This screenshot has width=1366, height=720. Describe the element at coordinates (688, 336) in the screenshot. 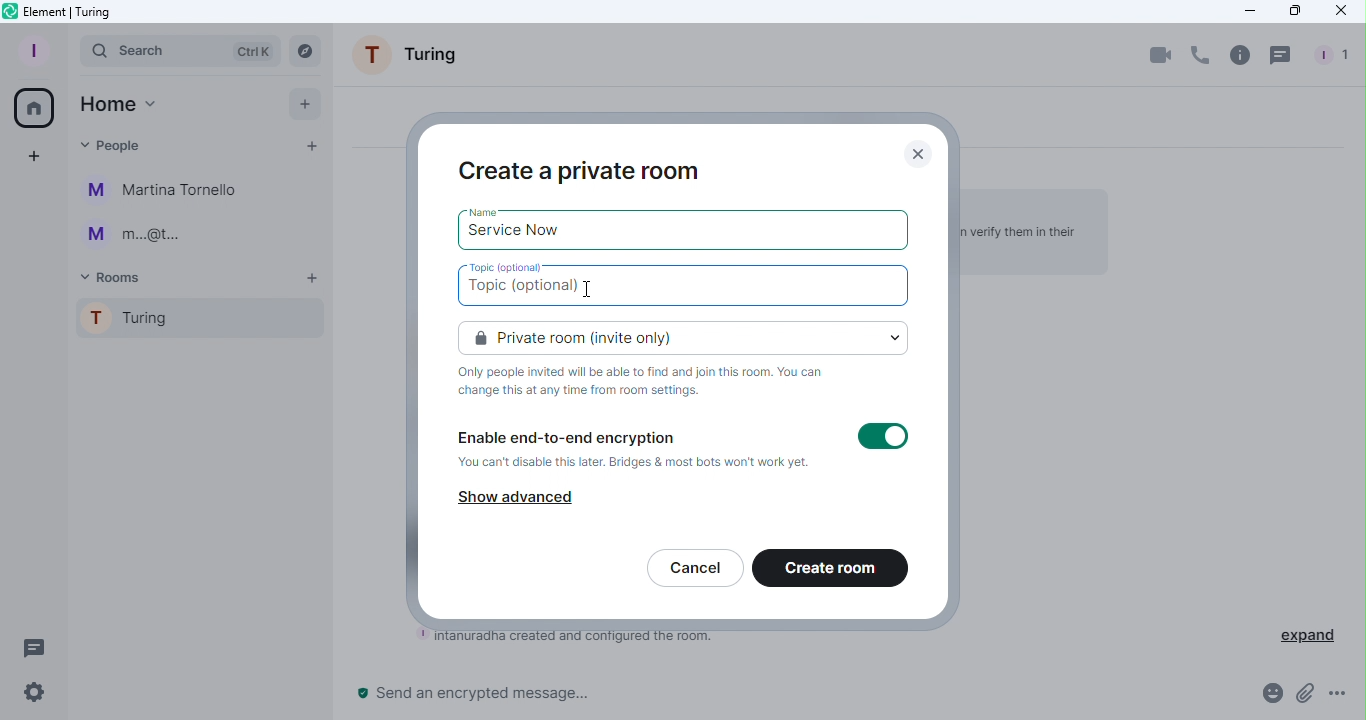

I see `Private room` at that location.